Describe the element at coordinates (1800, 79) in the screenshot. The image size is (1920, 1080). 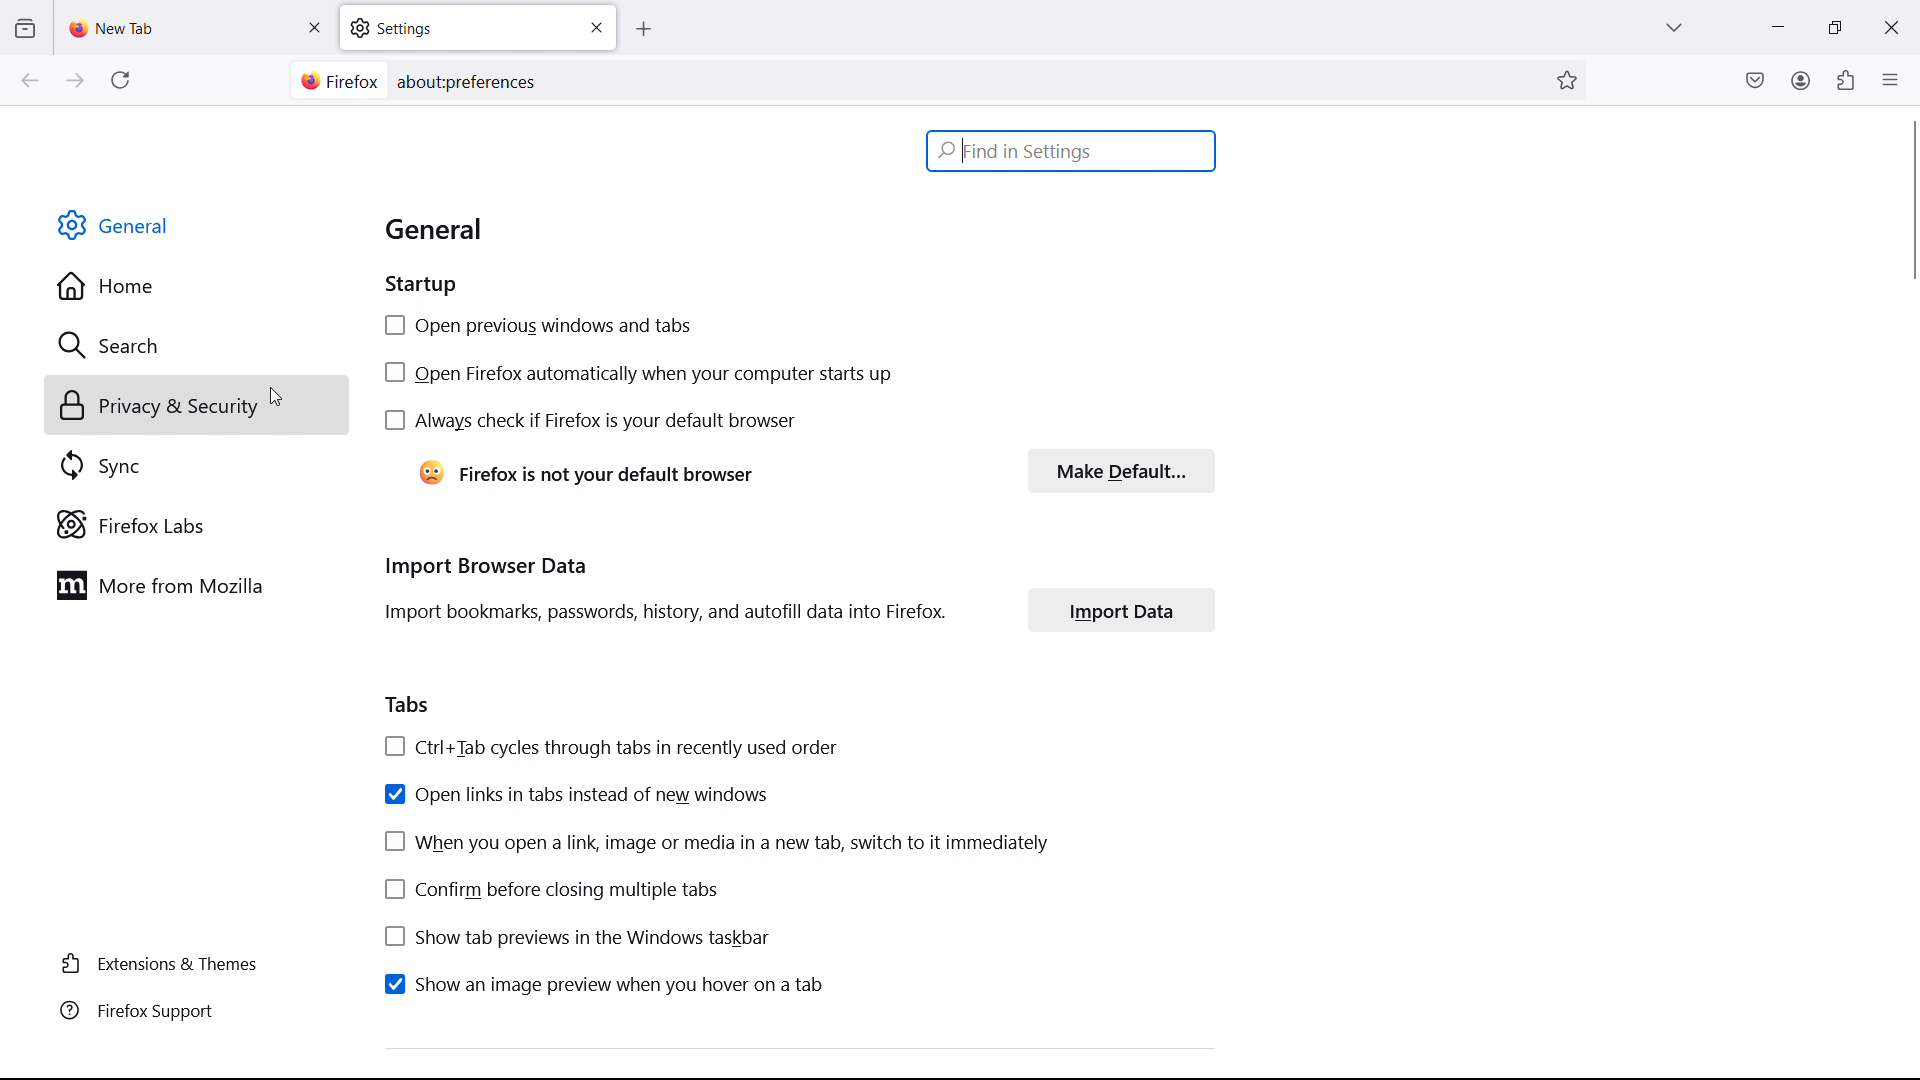
I see `account` at that location.